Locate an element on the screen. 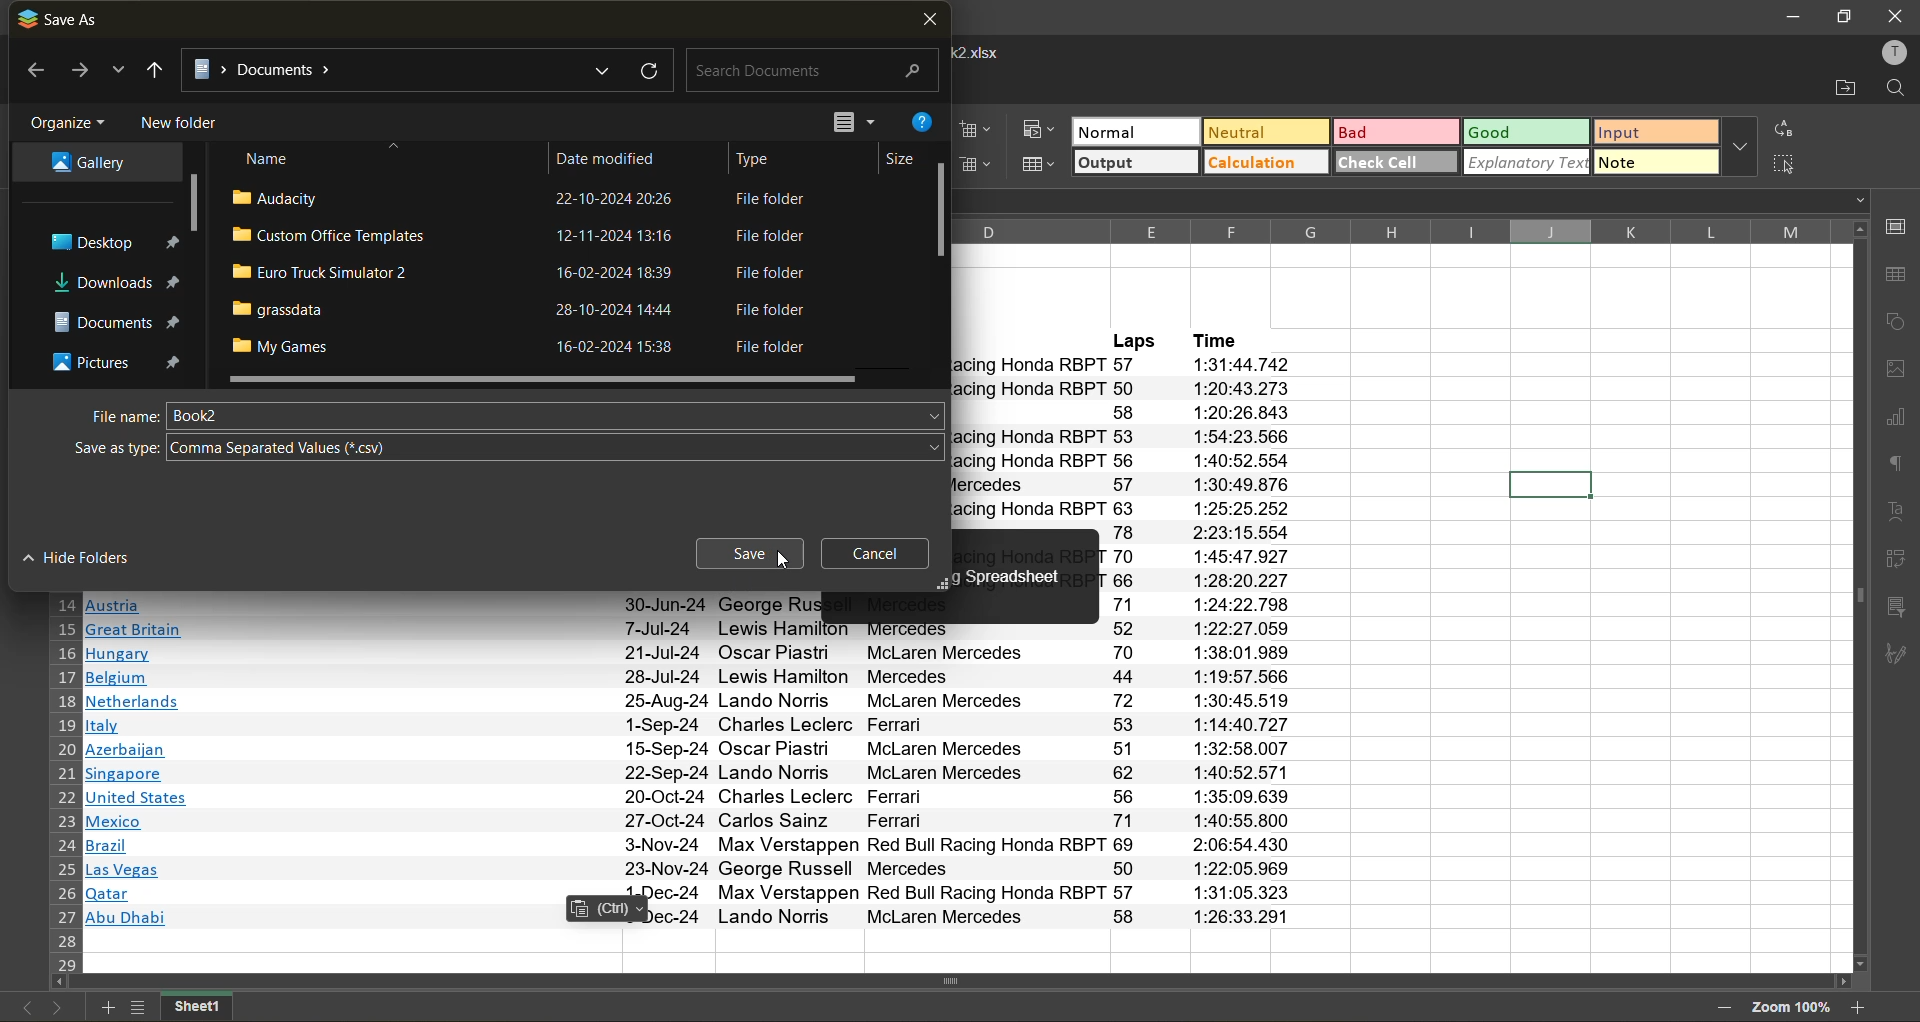 The width and height of the screenshot is (1920, 1022). vertical scroll bar is located at coordinates (193, 204).